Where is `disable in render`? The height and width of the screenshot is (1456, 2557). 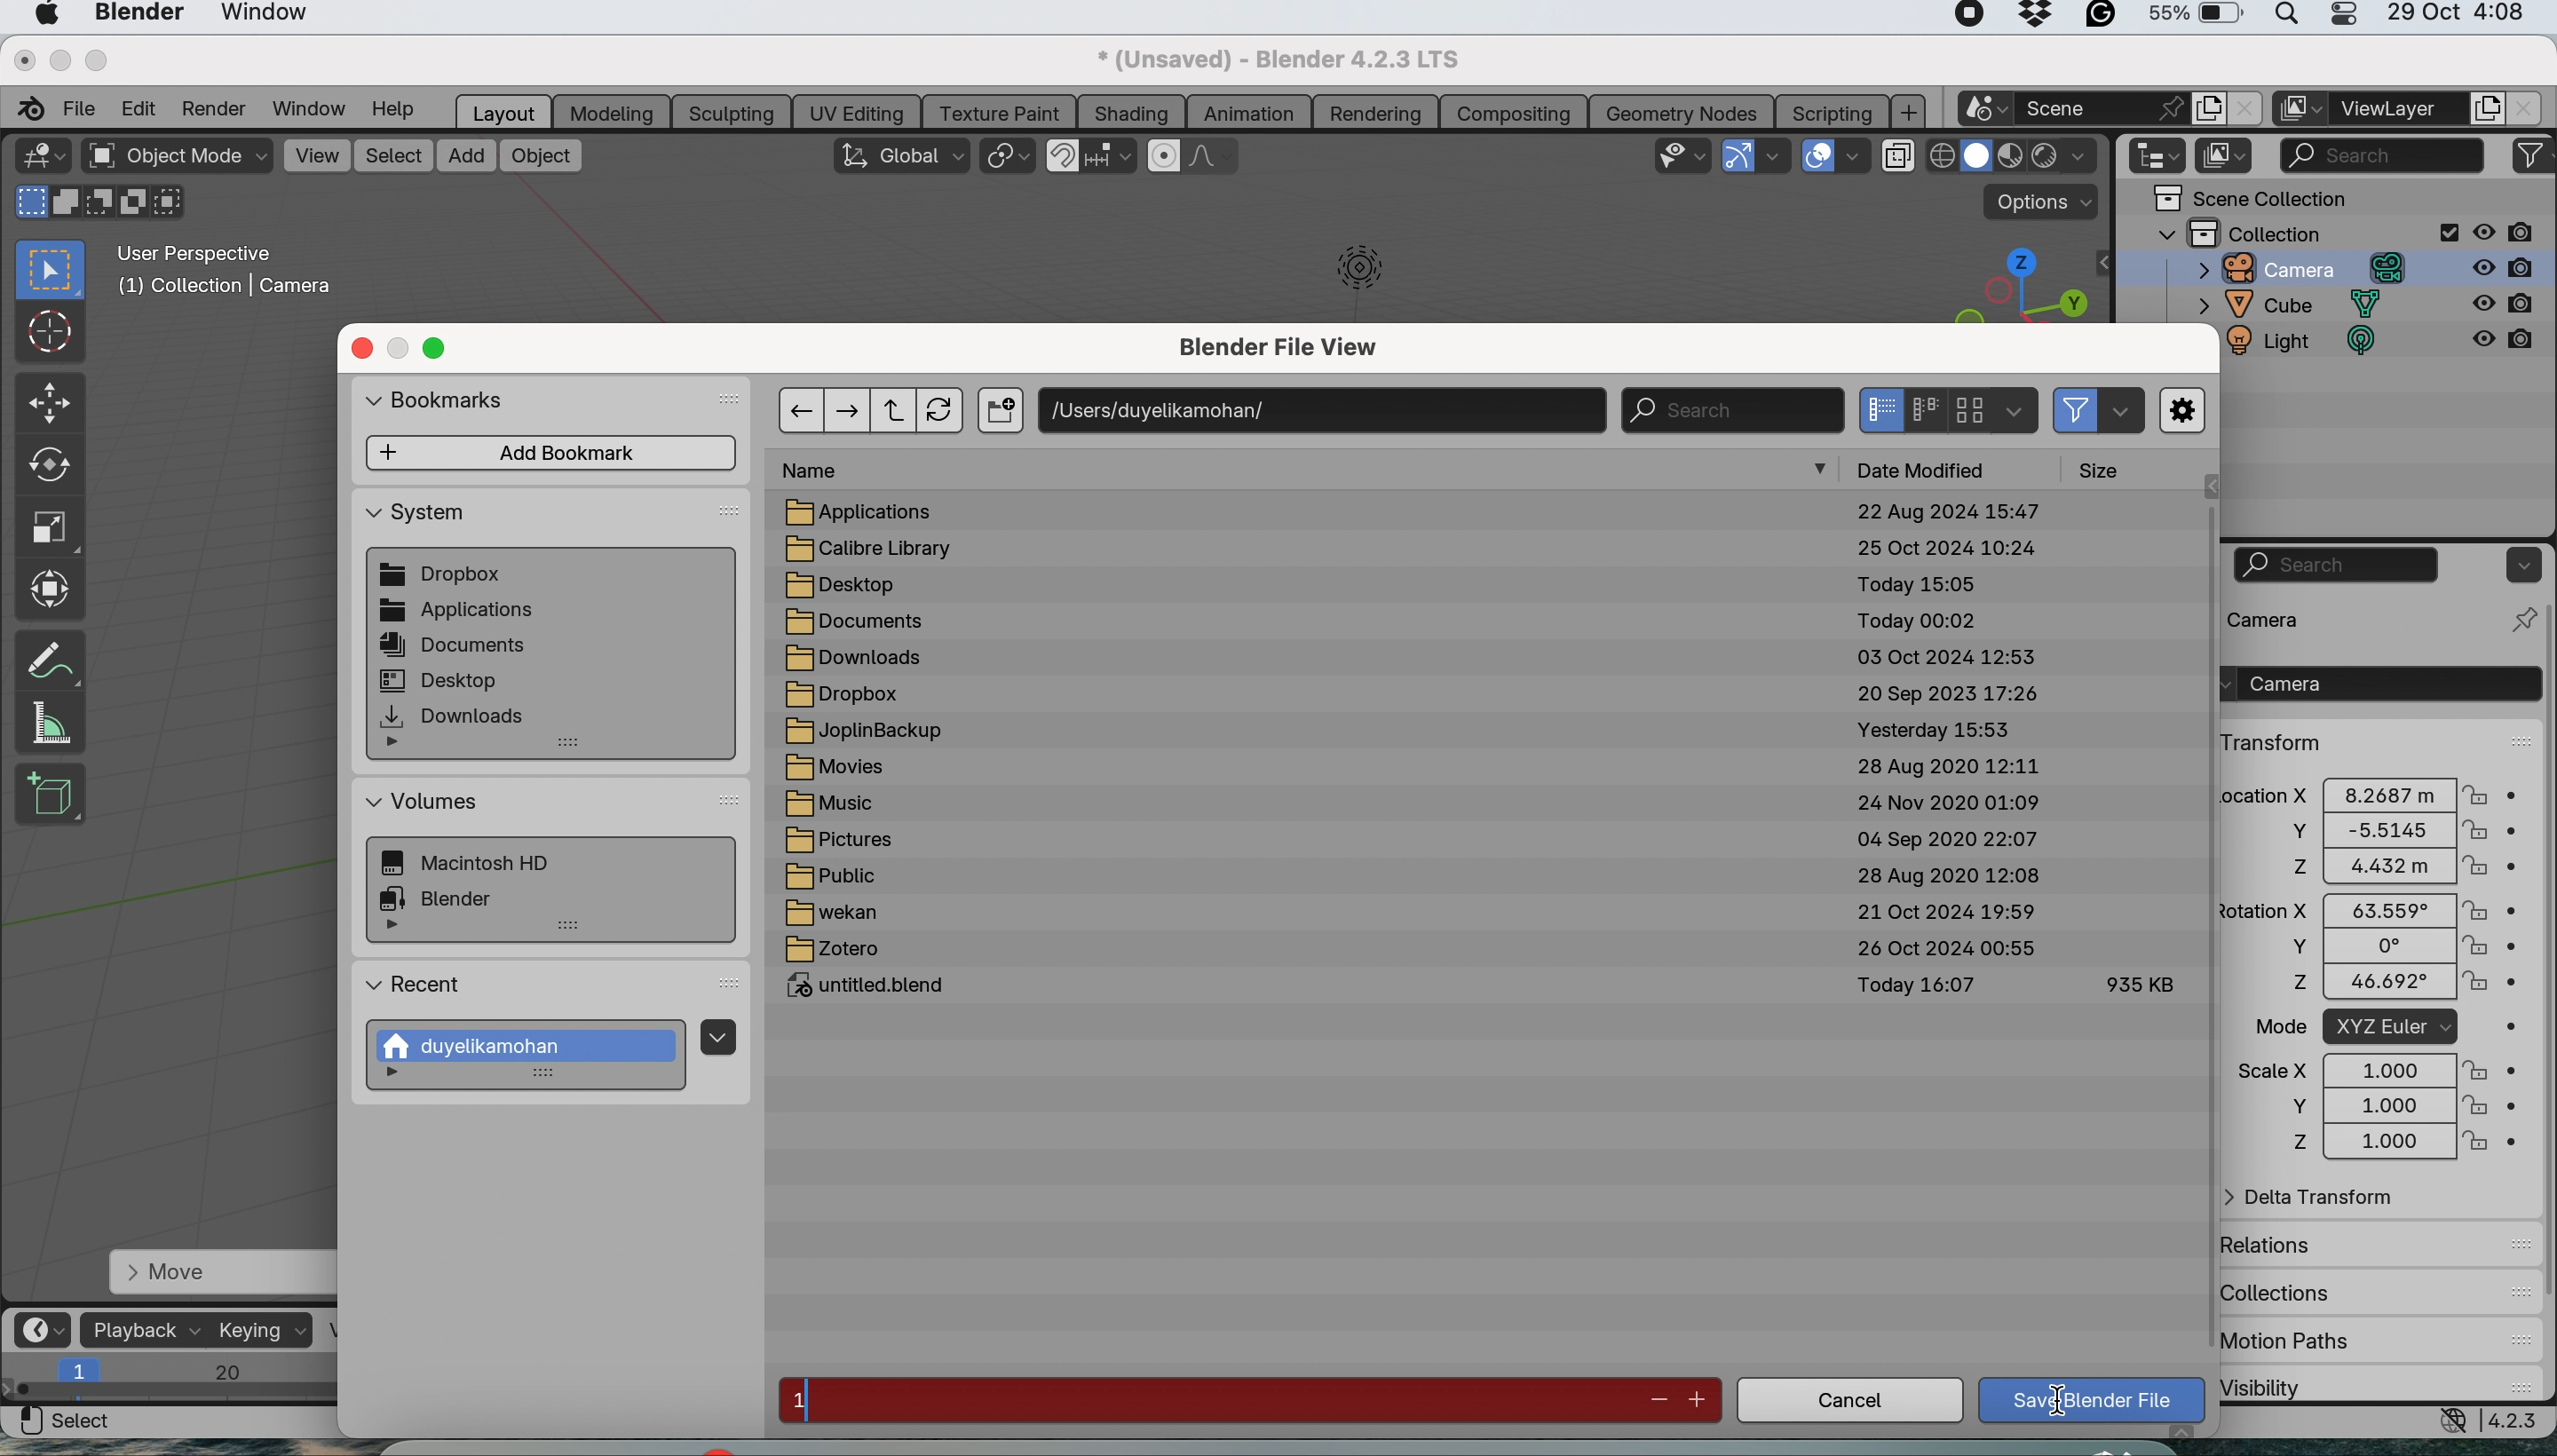 disable in render is located at coordinates (2504, 305).